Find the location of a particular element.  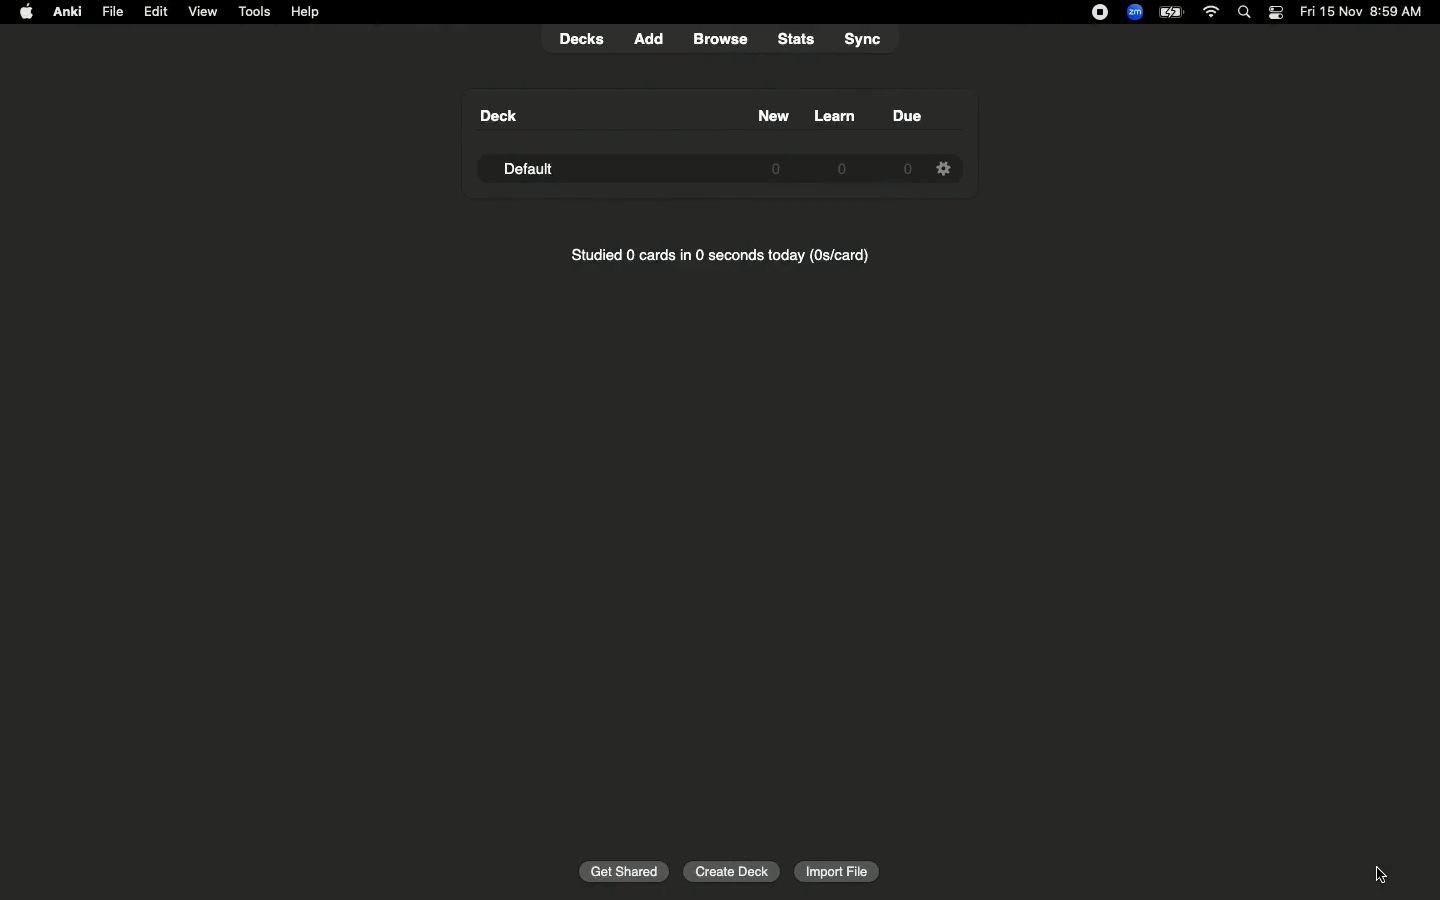

Edit is located at coordinates (156, 11).